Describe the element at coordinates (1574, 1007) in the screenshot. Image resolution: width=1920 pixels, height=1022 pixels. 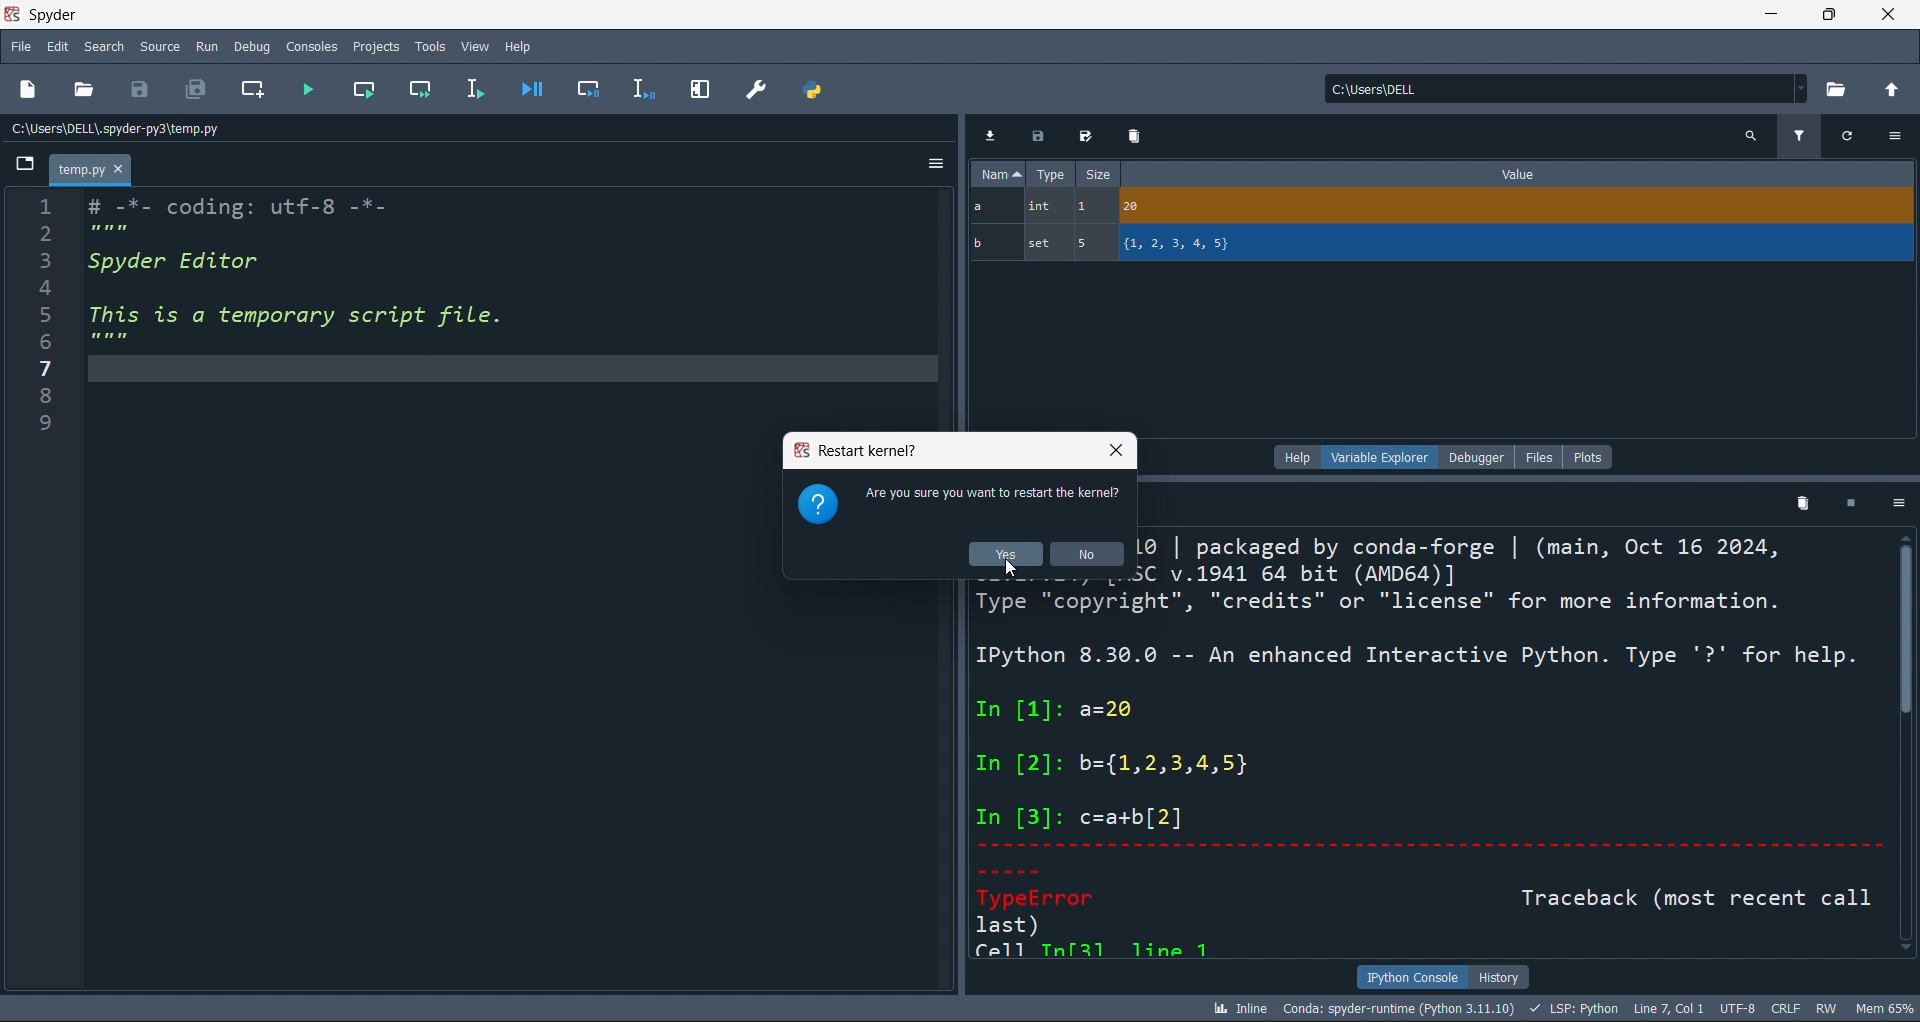
I see `LSP: PYTHON` at that location.